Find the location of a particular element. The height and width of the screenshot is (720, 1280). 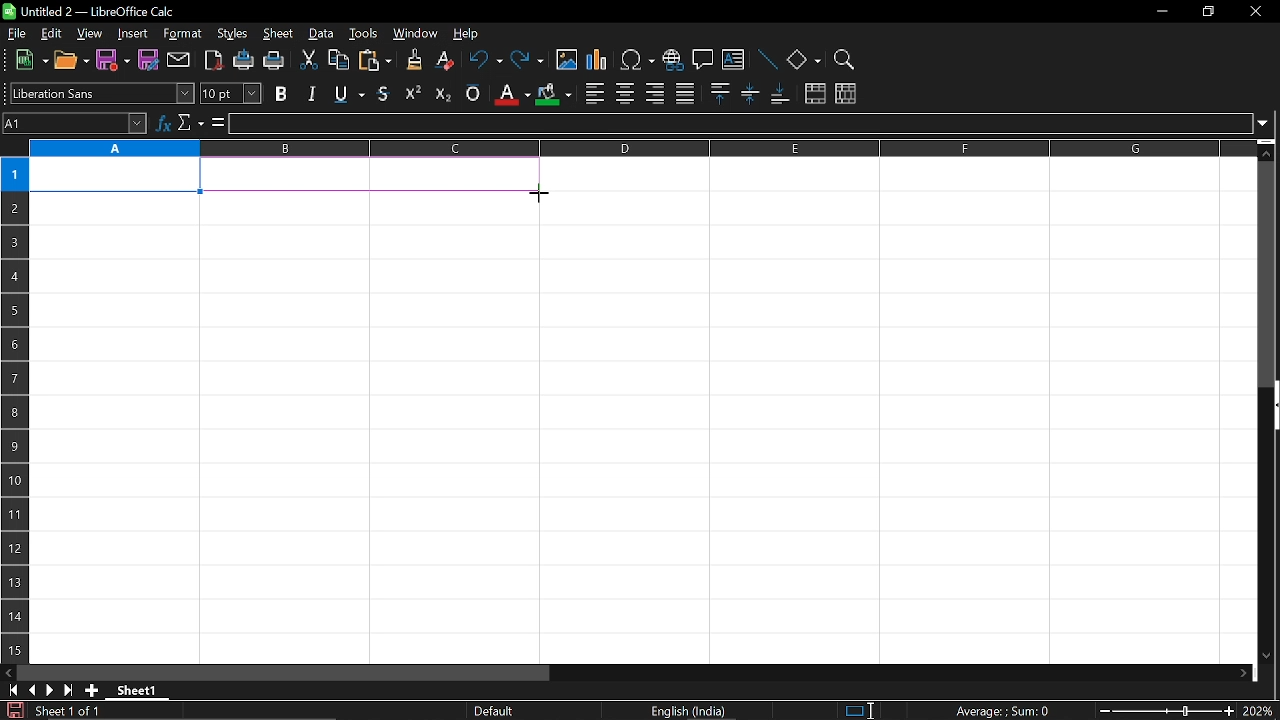

insert image is located at coordinates (566, 61).